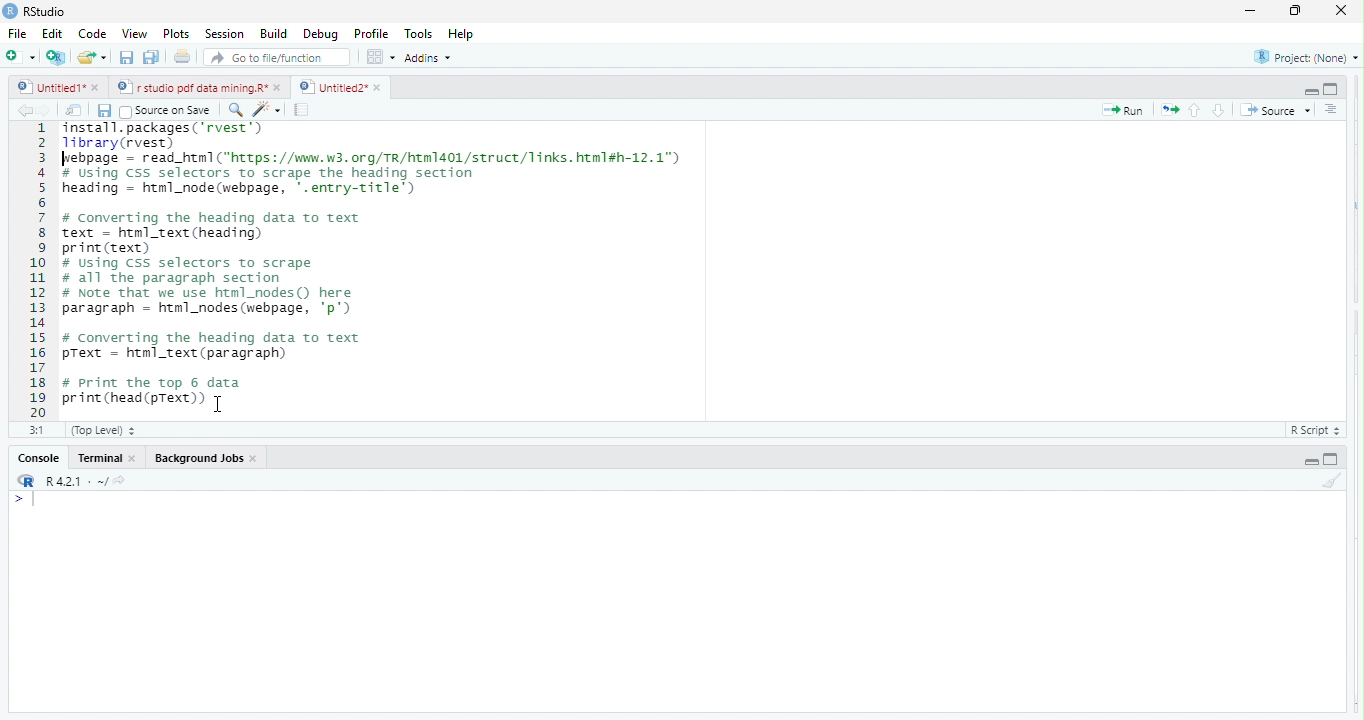 The image size is (1364, 720). What do you see at coordinates (1220, 110) in the screenshot?
I see `go to next section/chunk` at bounding box center [1220, 110].